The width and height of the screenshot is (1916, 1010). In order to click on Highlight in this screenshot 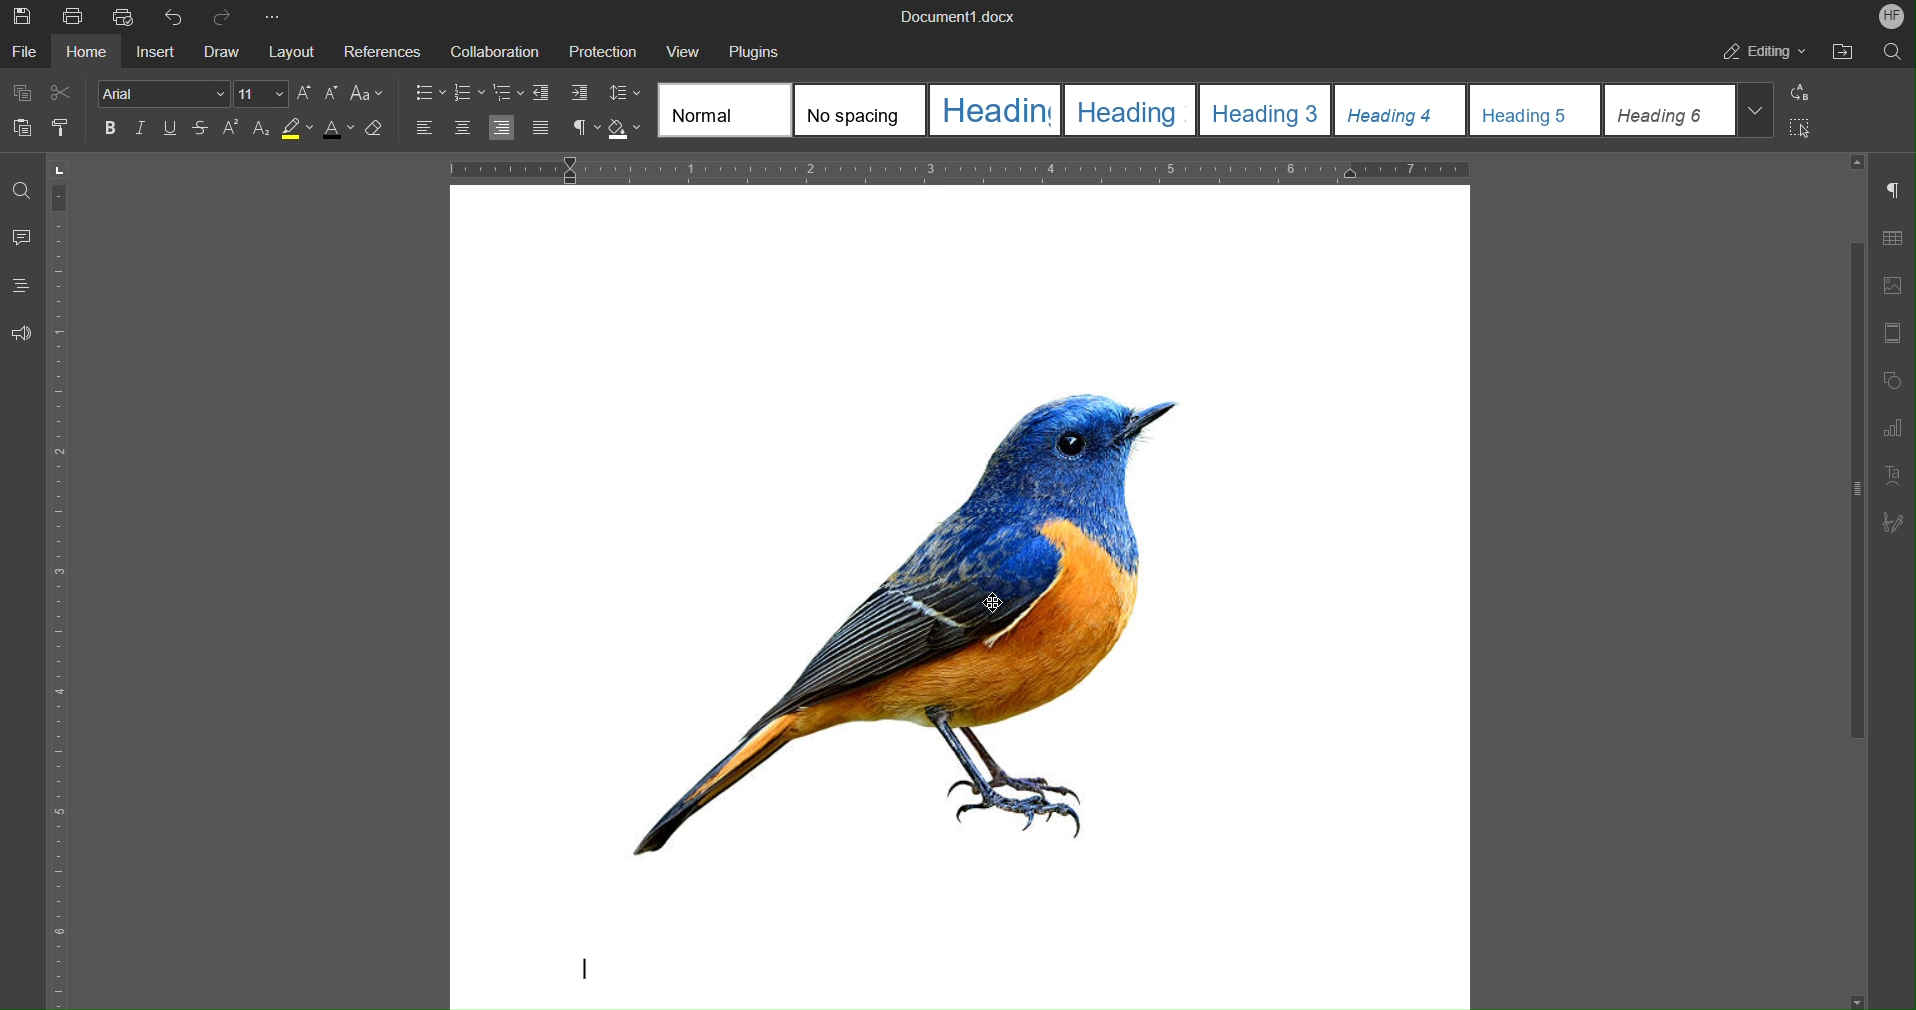, I will do `click(297, 131)`.